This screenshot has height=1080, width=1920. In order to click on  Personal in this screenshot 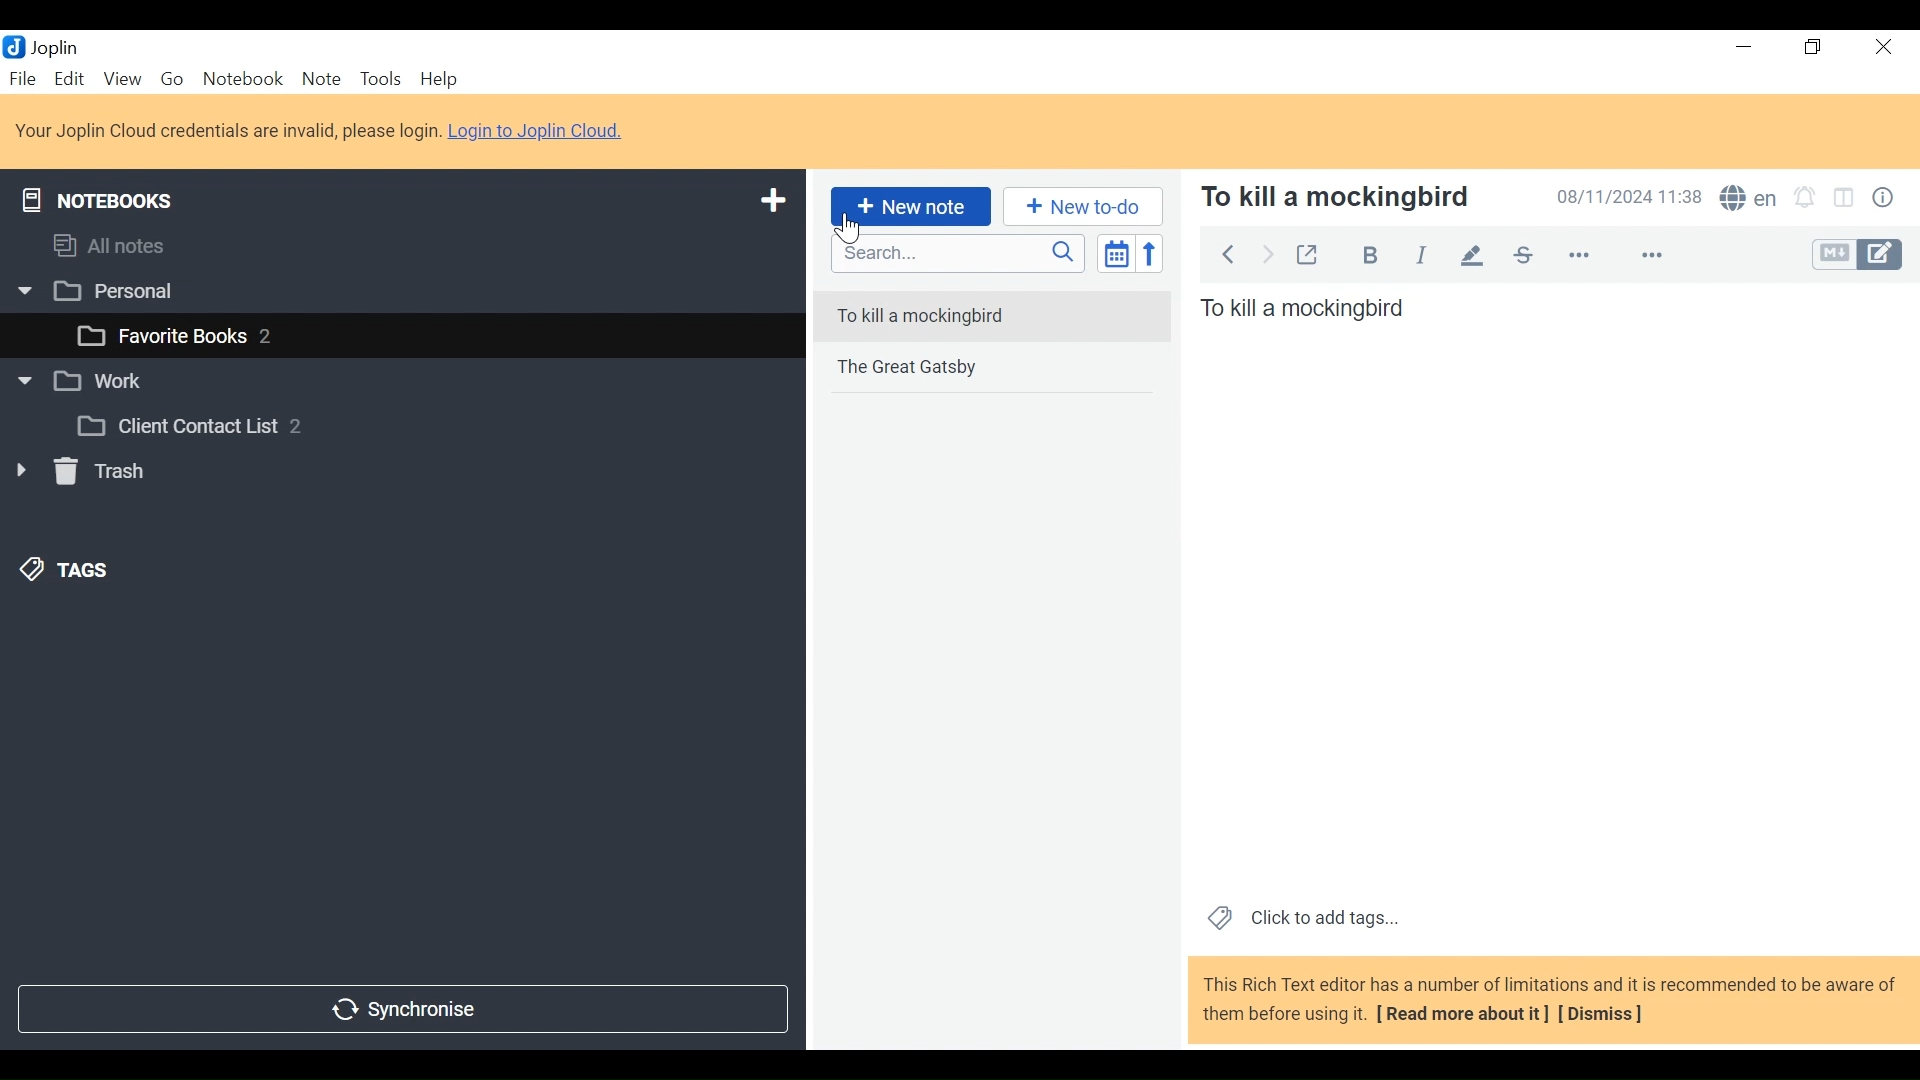, I will do `click(93, 292)`.